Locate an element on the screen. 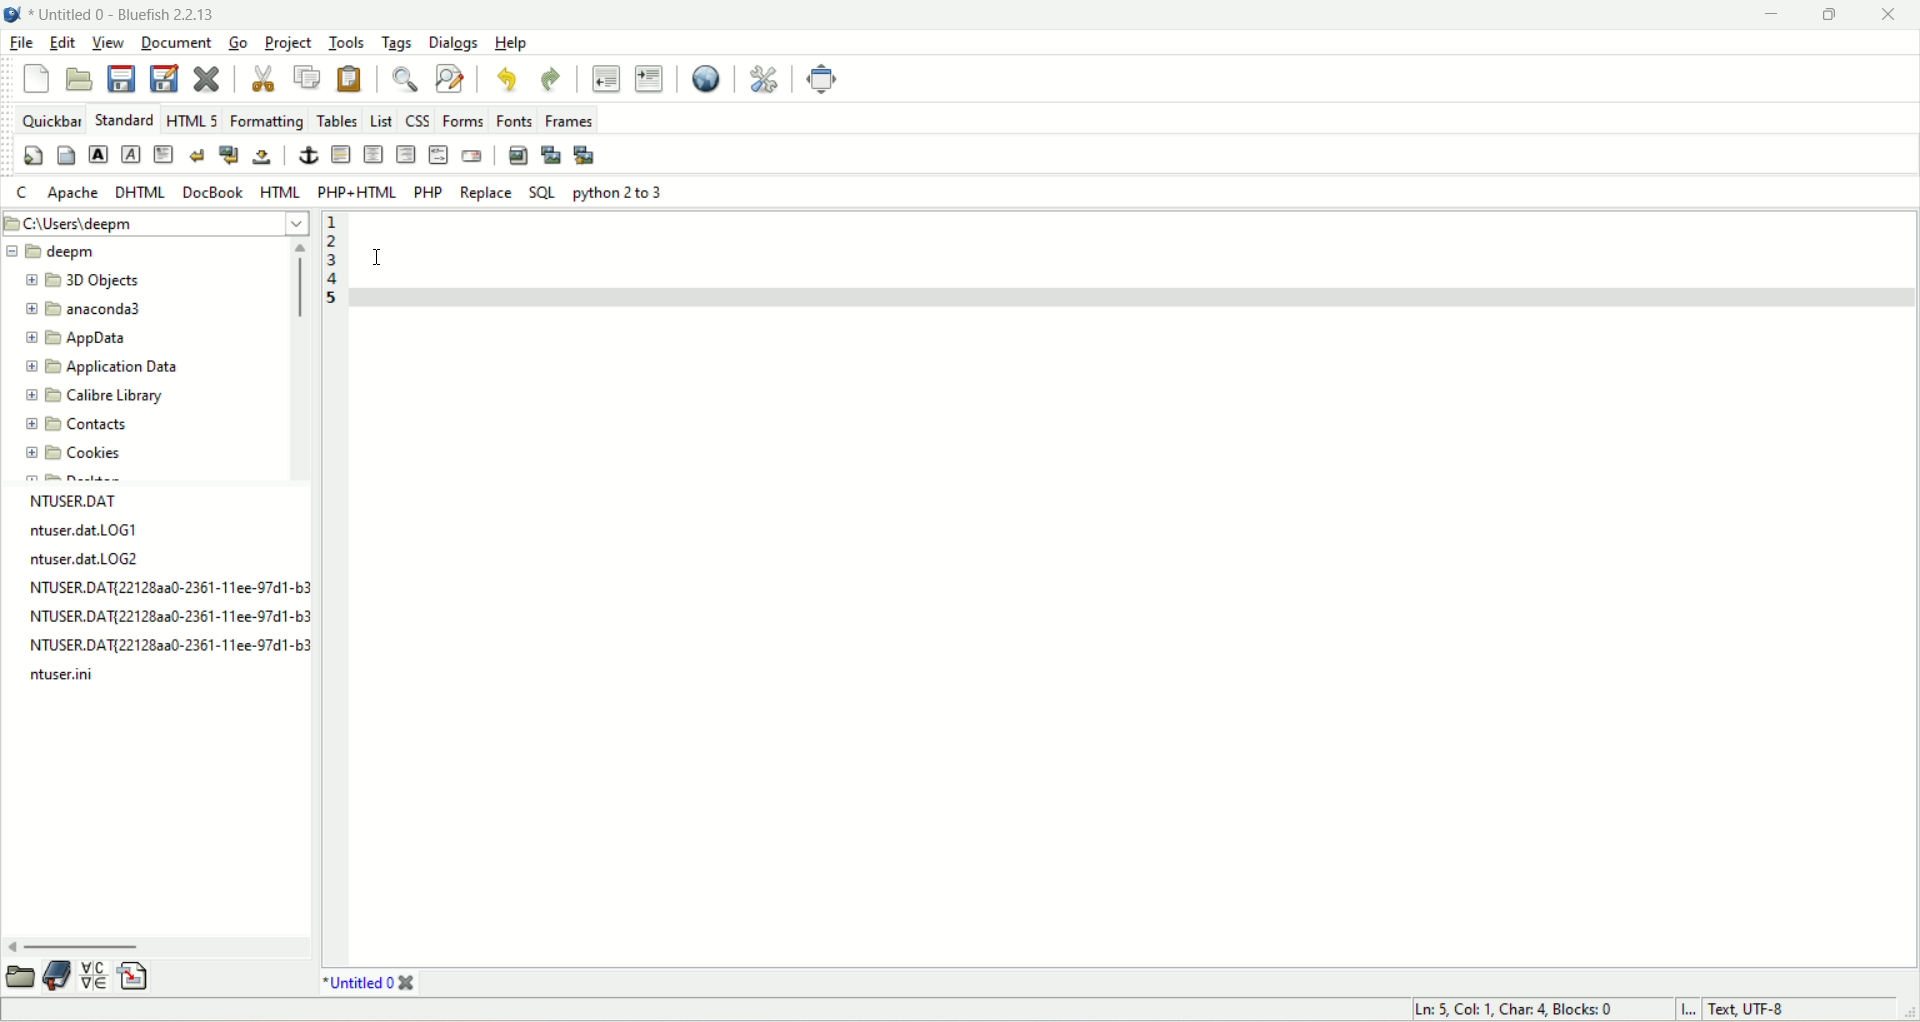 This screenshot has width=1920, height=1022. preview in browser is located at coordinates (704, 80).